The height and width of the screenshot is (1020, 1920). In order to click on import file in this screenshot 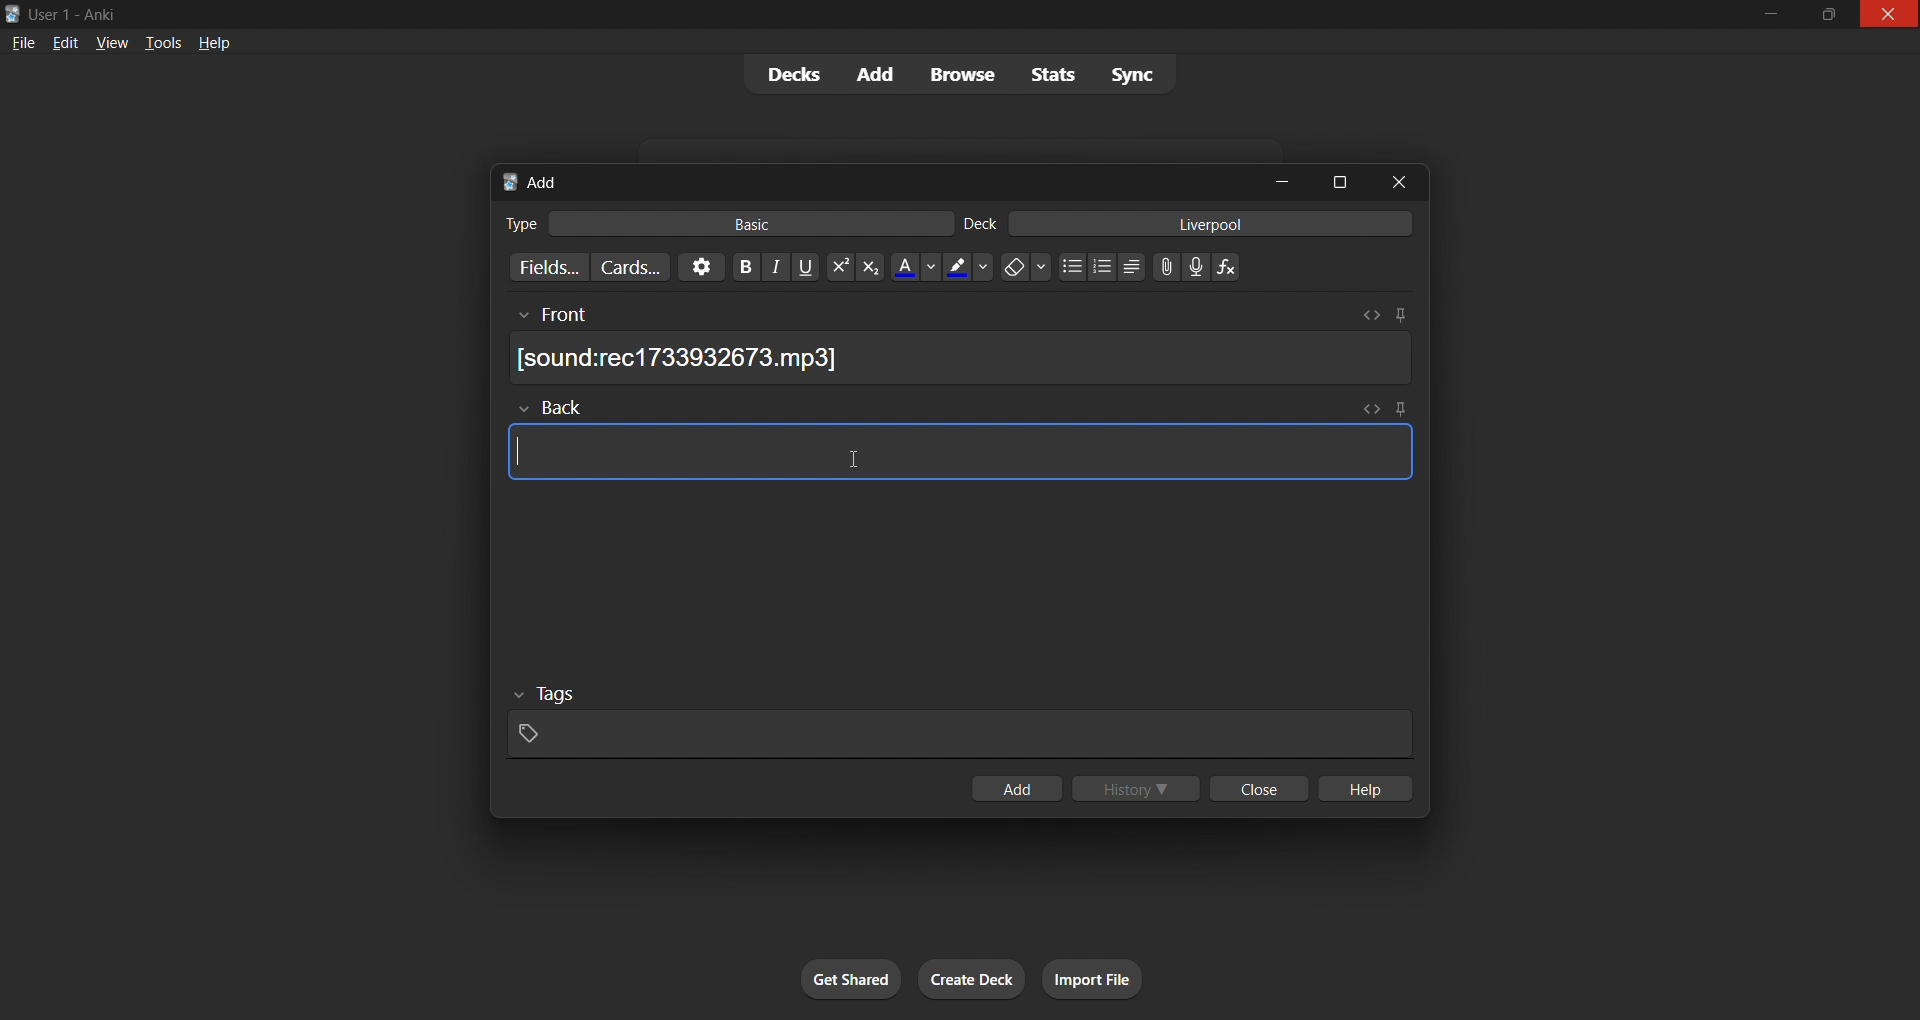, I will do `click(1112, 976)`.